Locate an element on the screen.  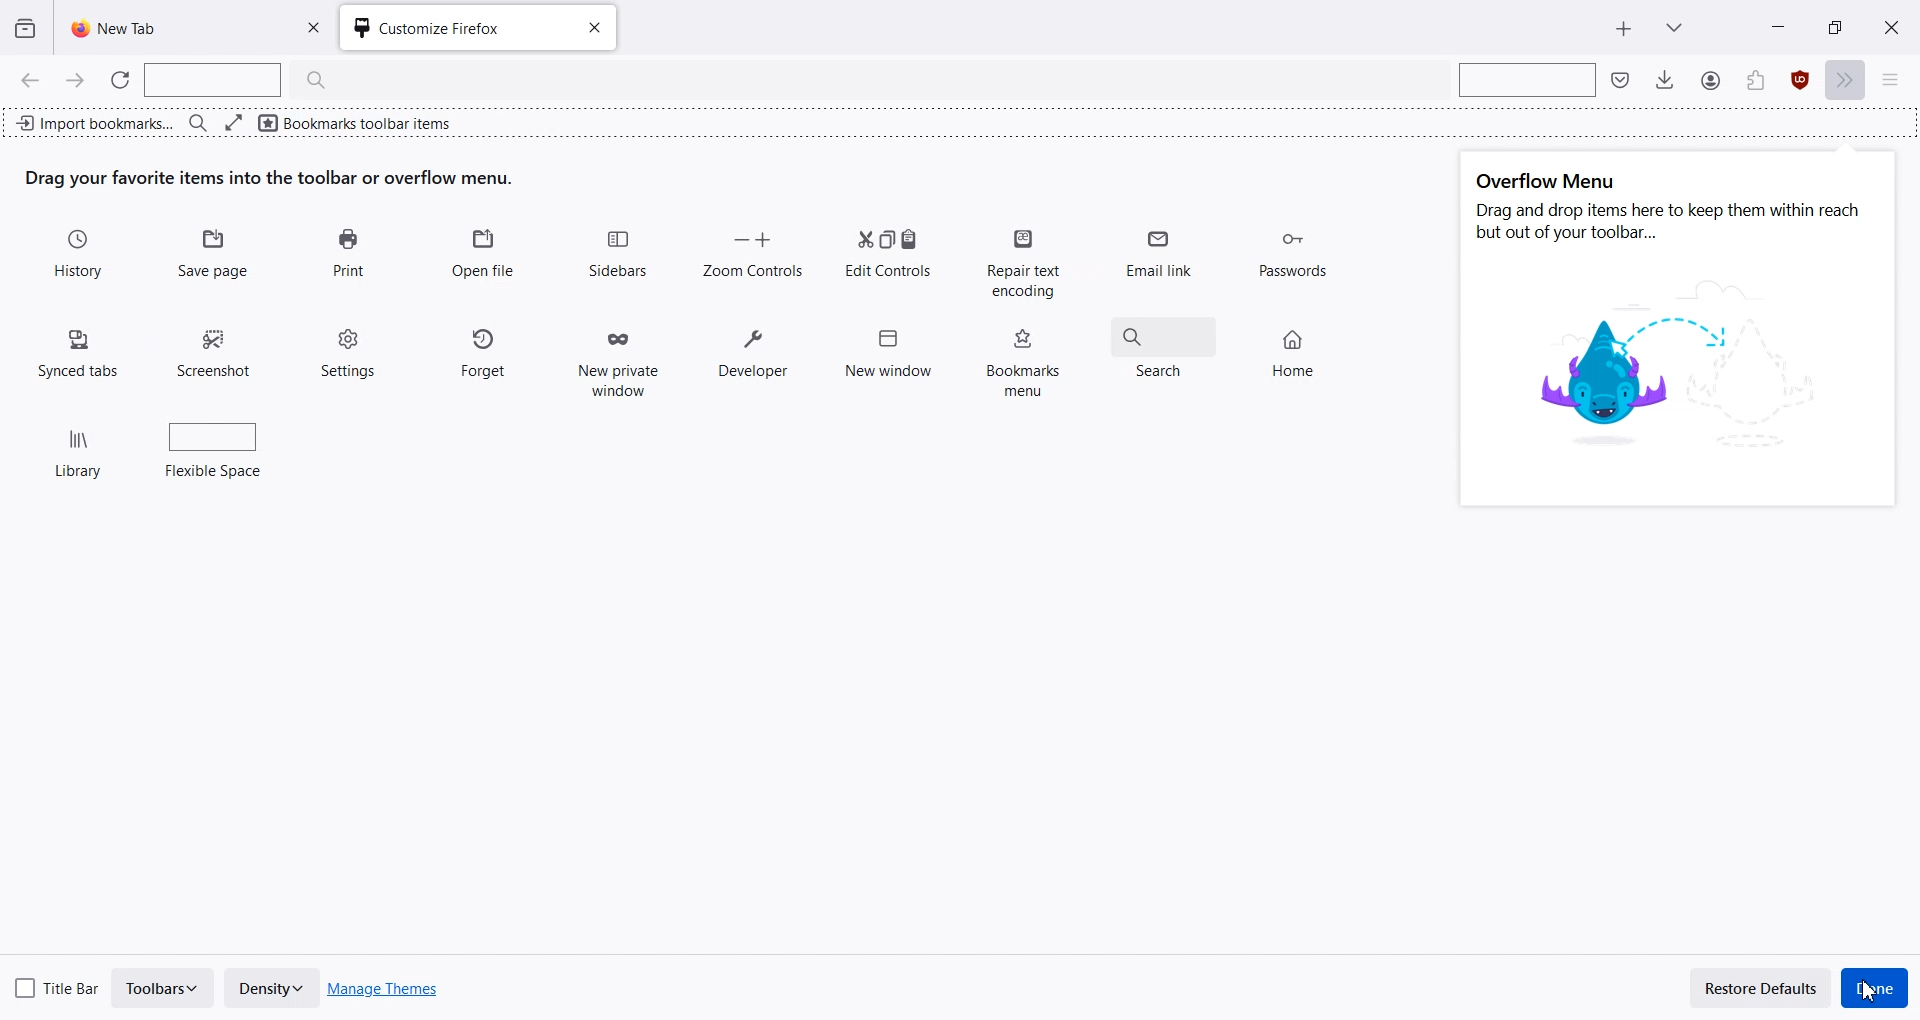
More tools is located at coordinates (1849, 81).